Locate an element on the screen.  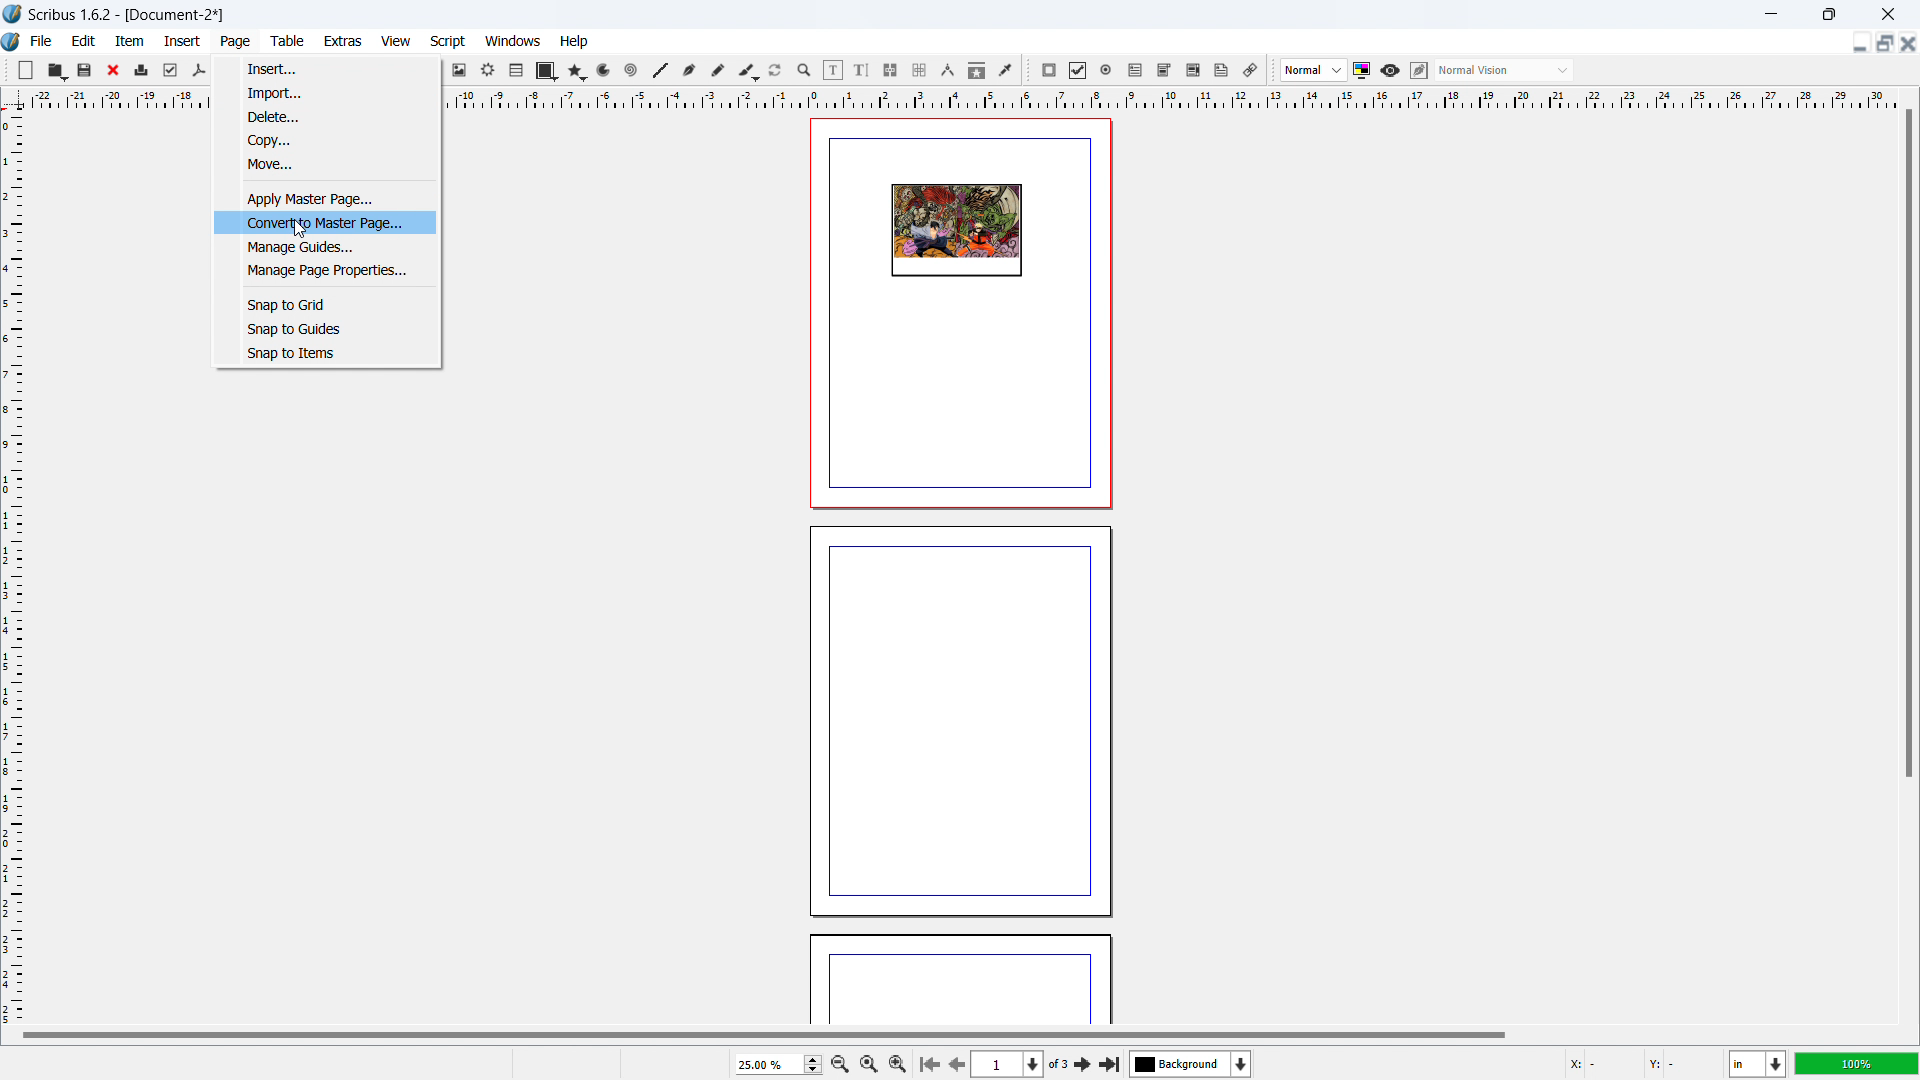
polygon is located at coordinates (577, 71).